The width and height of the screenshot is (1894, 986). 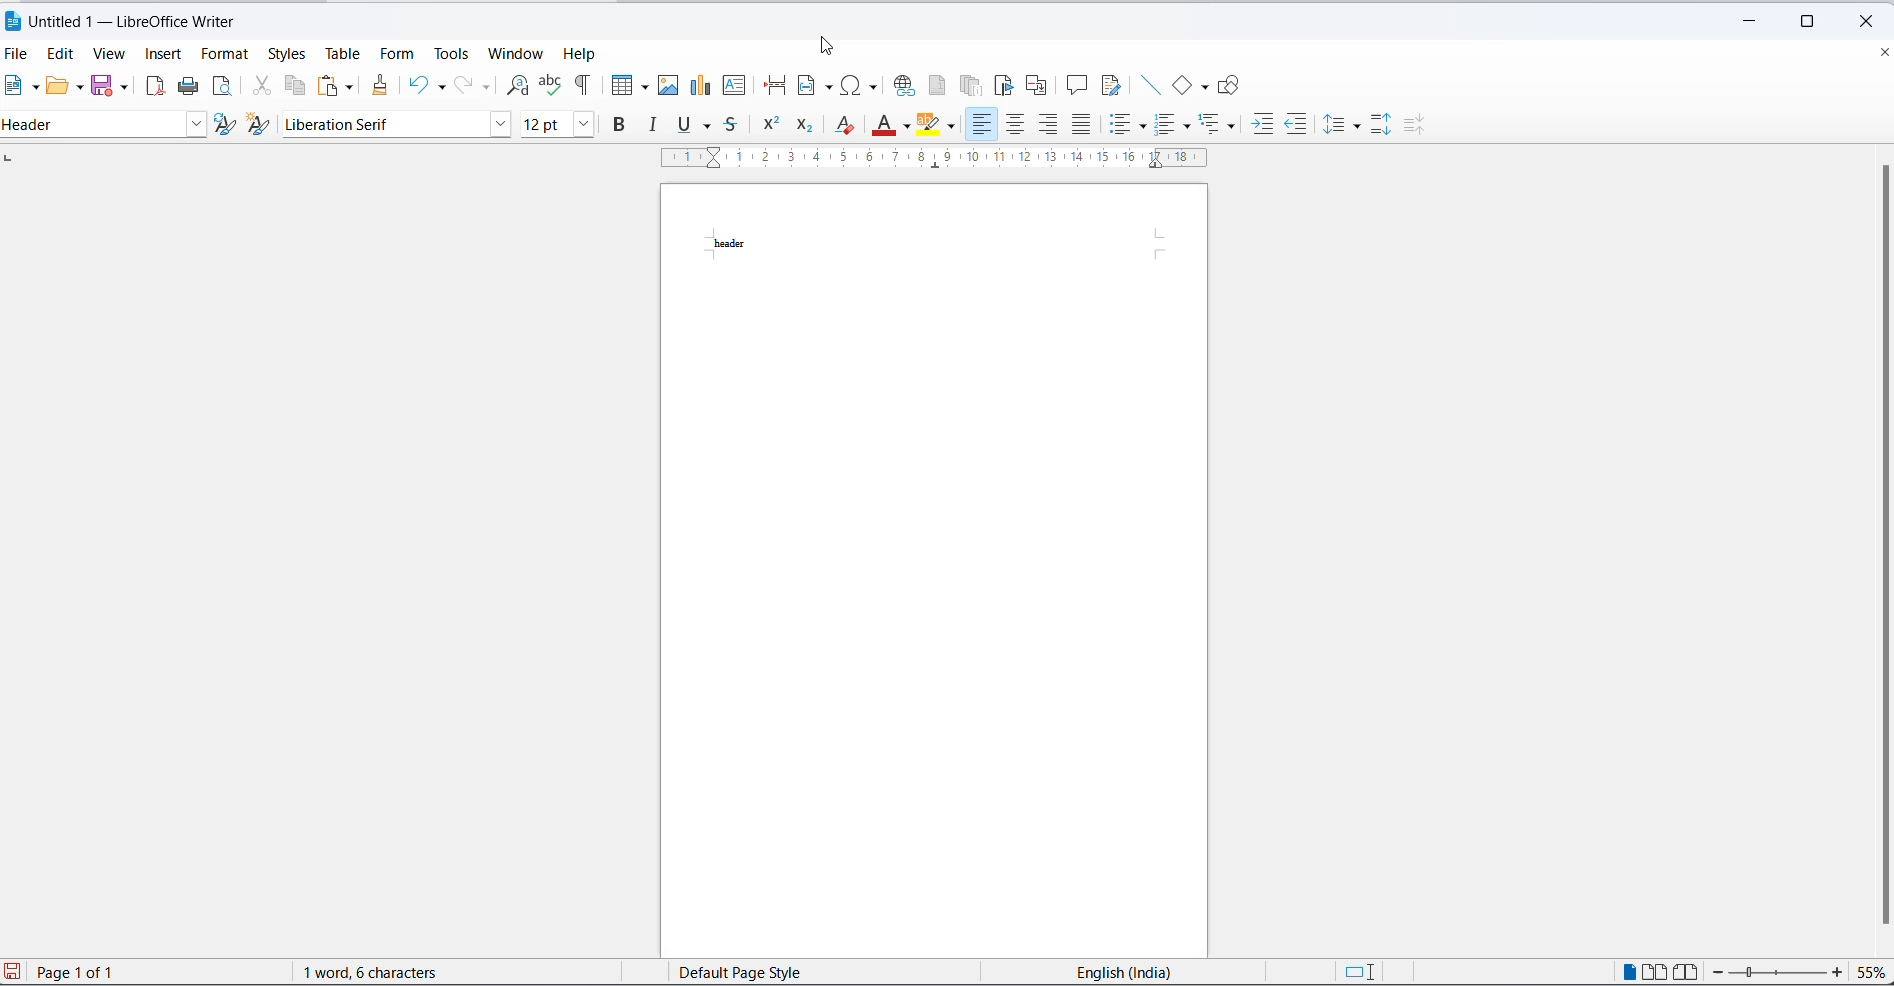 I want to click on English(India), so click(x=1104, y=971).